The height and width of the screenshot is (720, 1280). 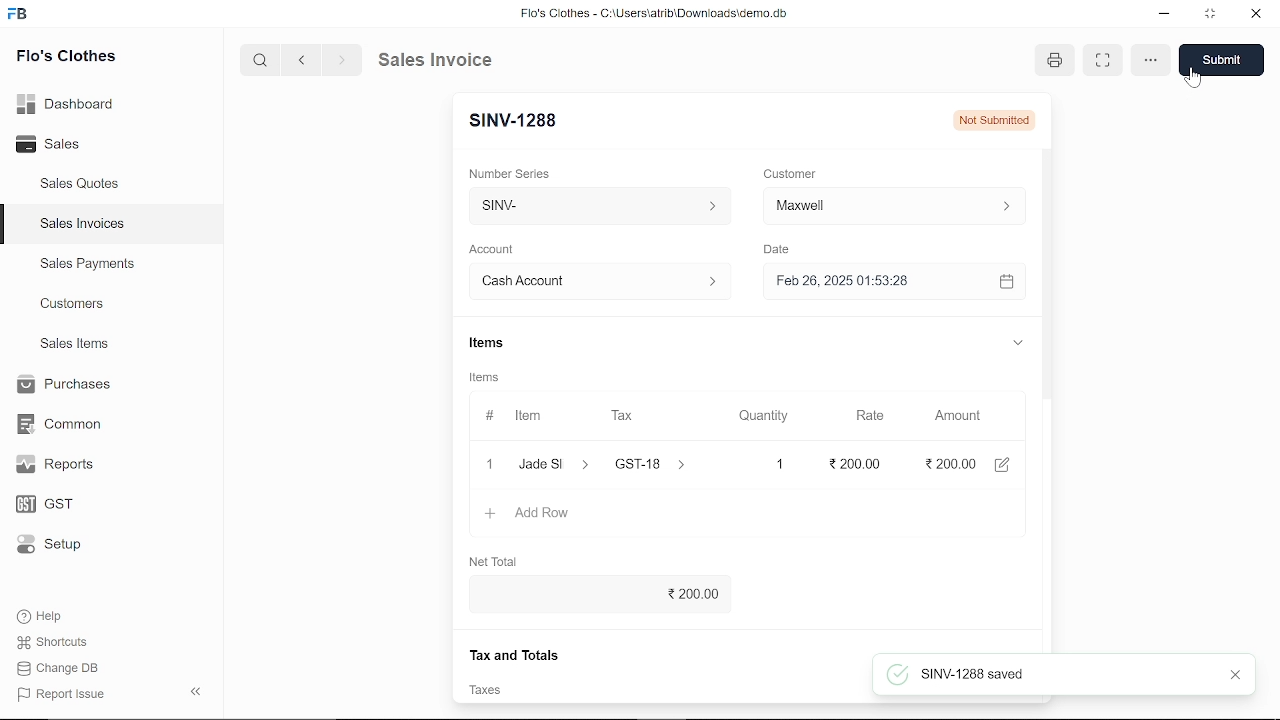 I want to click on SINV- , so click(x=595, y=206).